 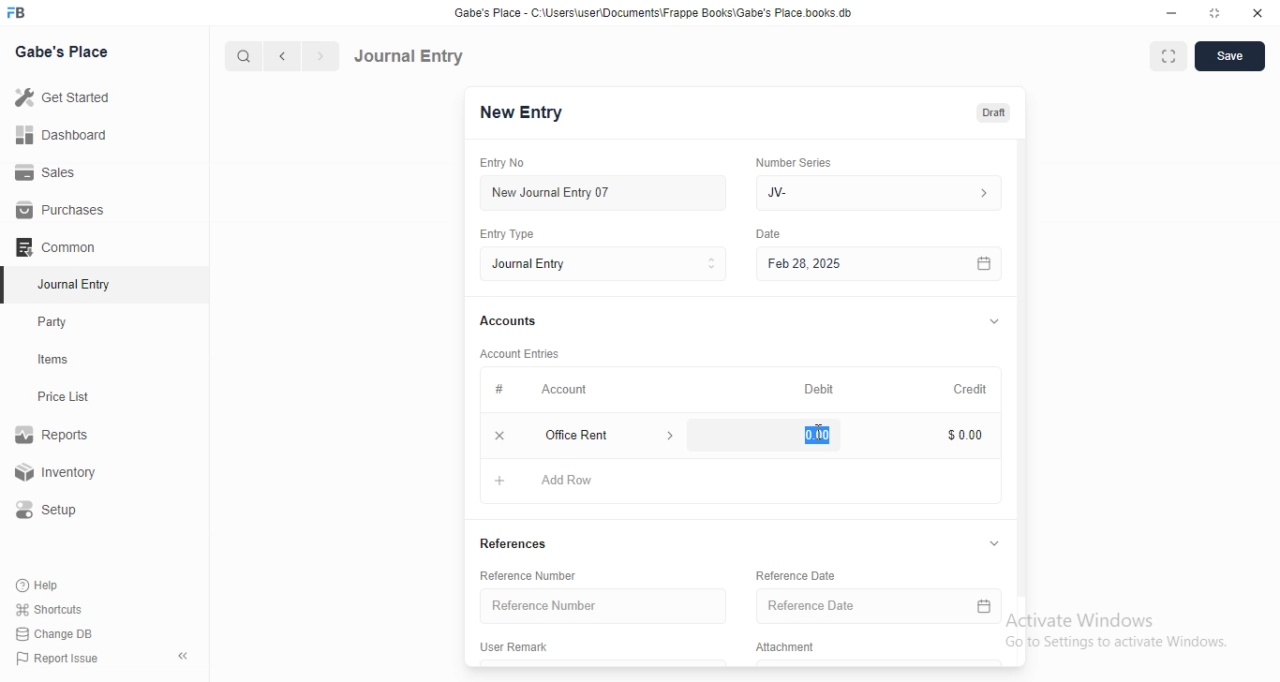 What do you see at coordinates (1258, 12) in the screenshot?
I see `close` at bounding box center [1258, 12].